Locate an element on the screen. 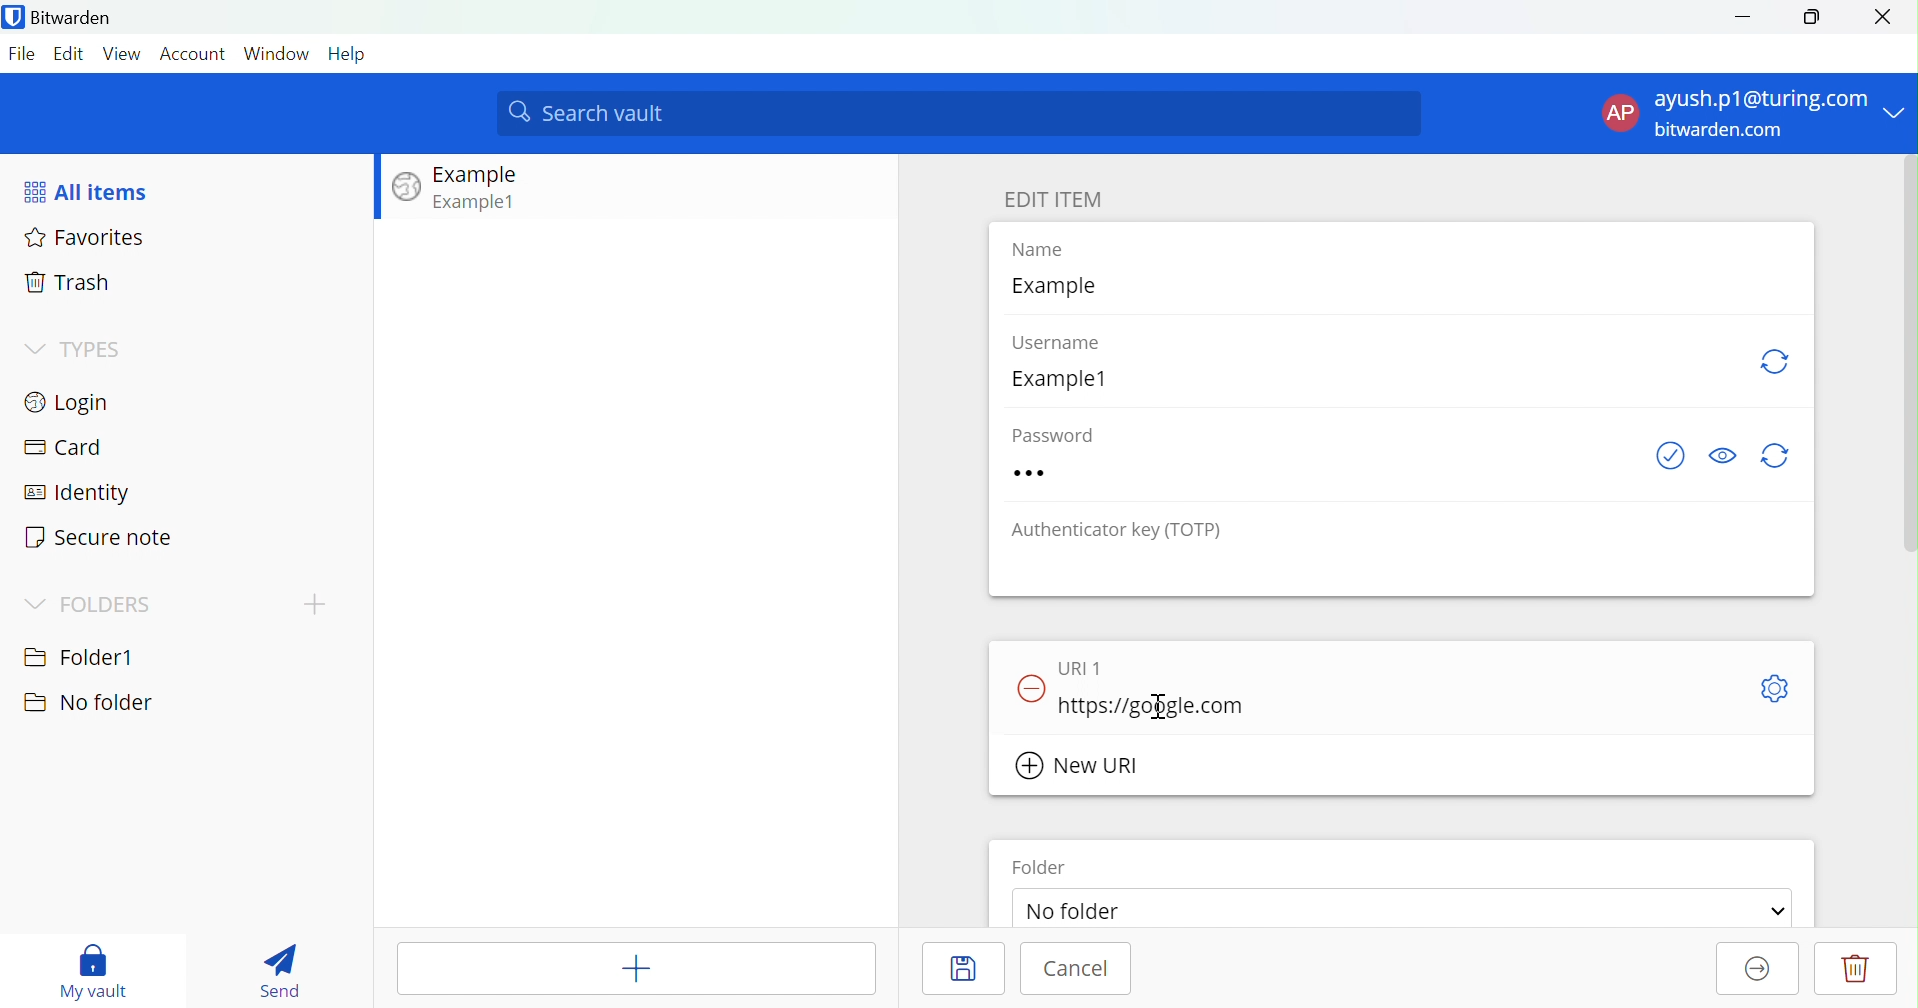 This screenshot has width=1918, height=1008. Folder is located at coordinates (1041, 867).